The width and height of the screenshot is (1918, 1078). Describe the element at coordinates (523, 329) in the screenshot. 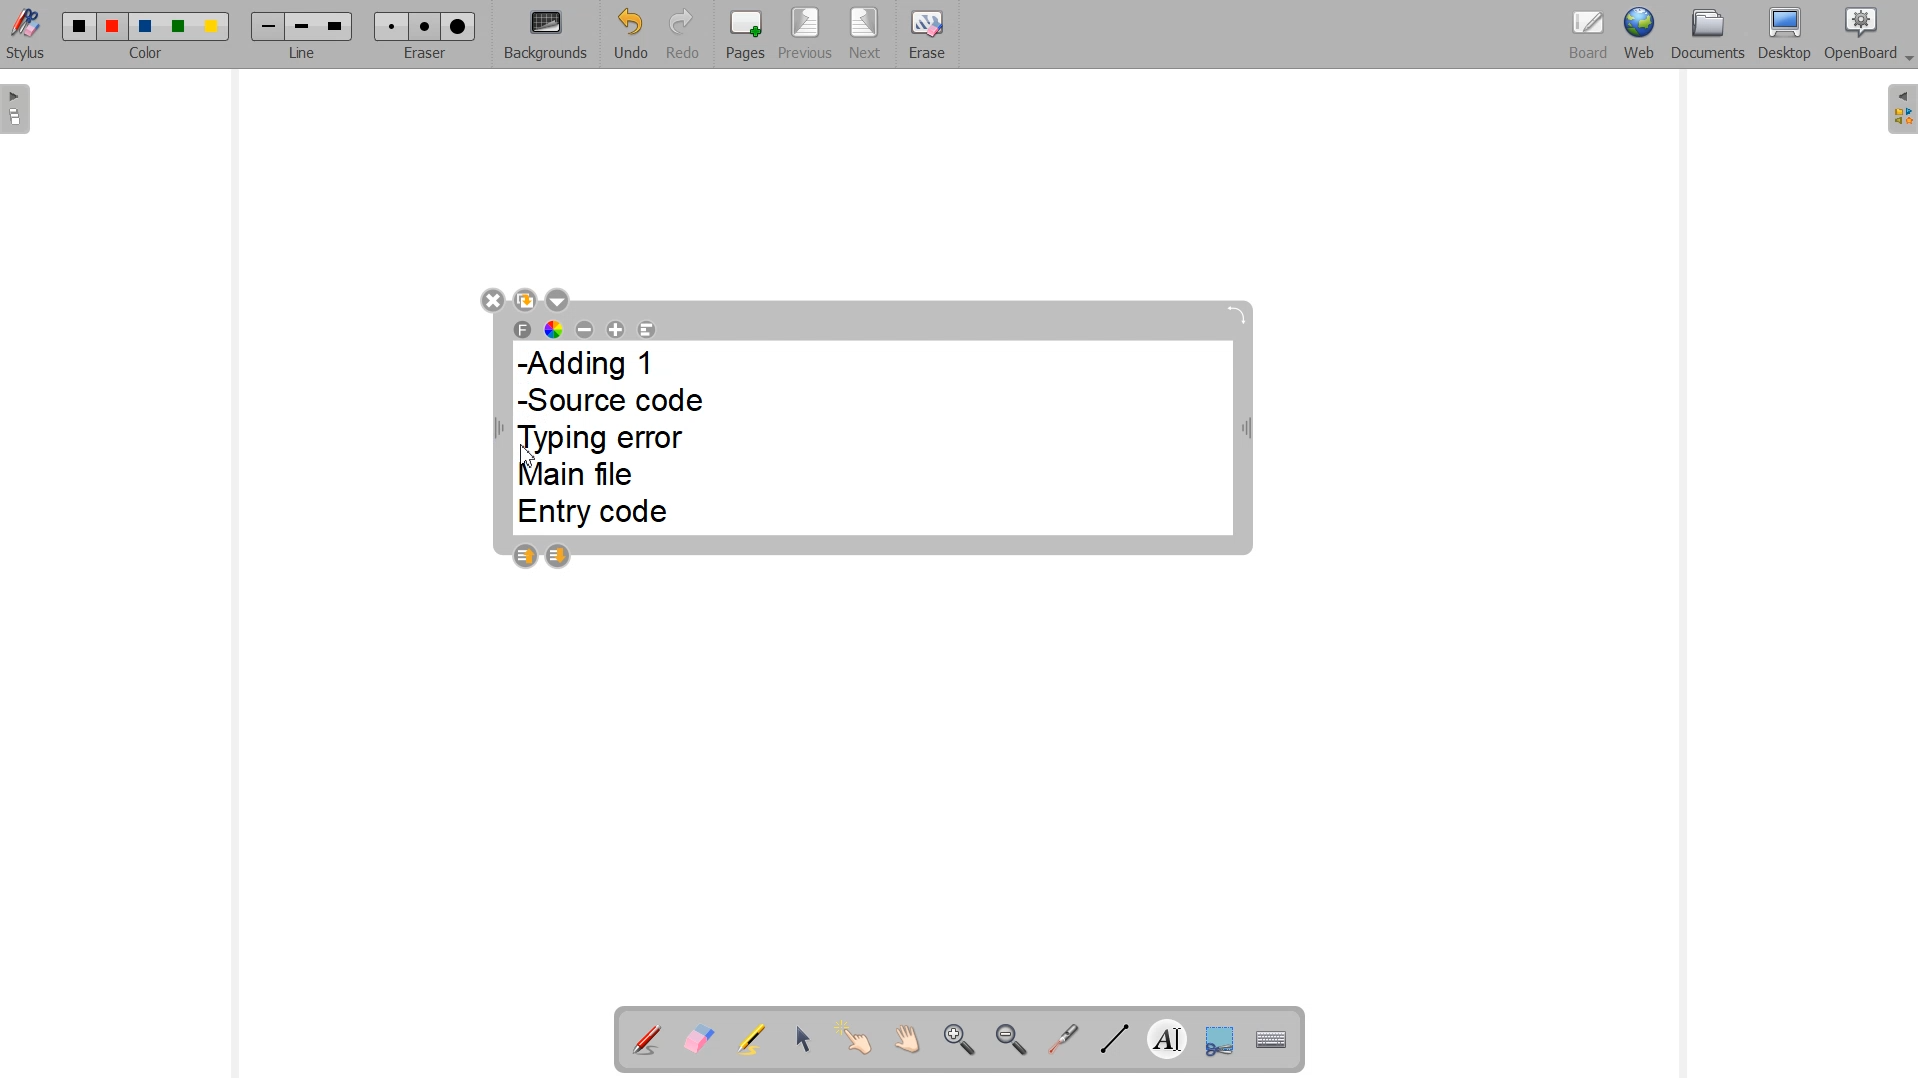

I see `Select font` at that location.